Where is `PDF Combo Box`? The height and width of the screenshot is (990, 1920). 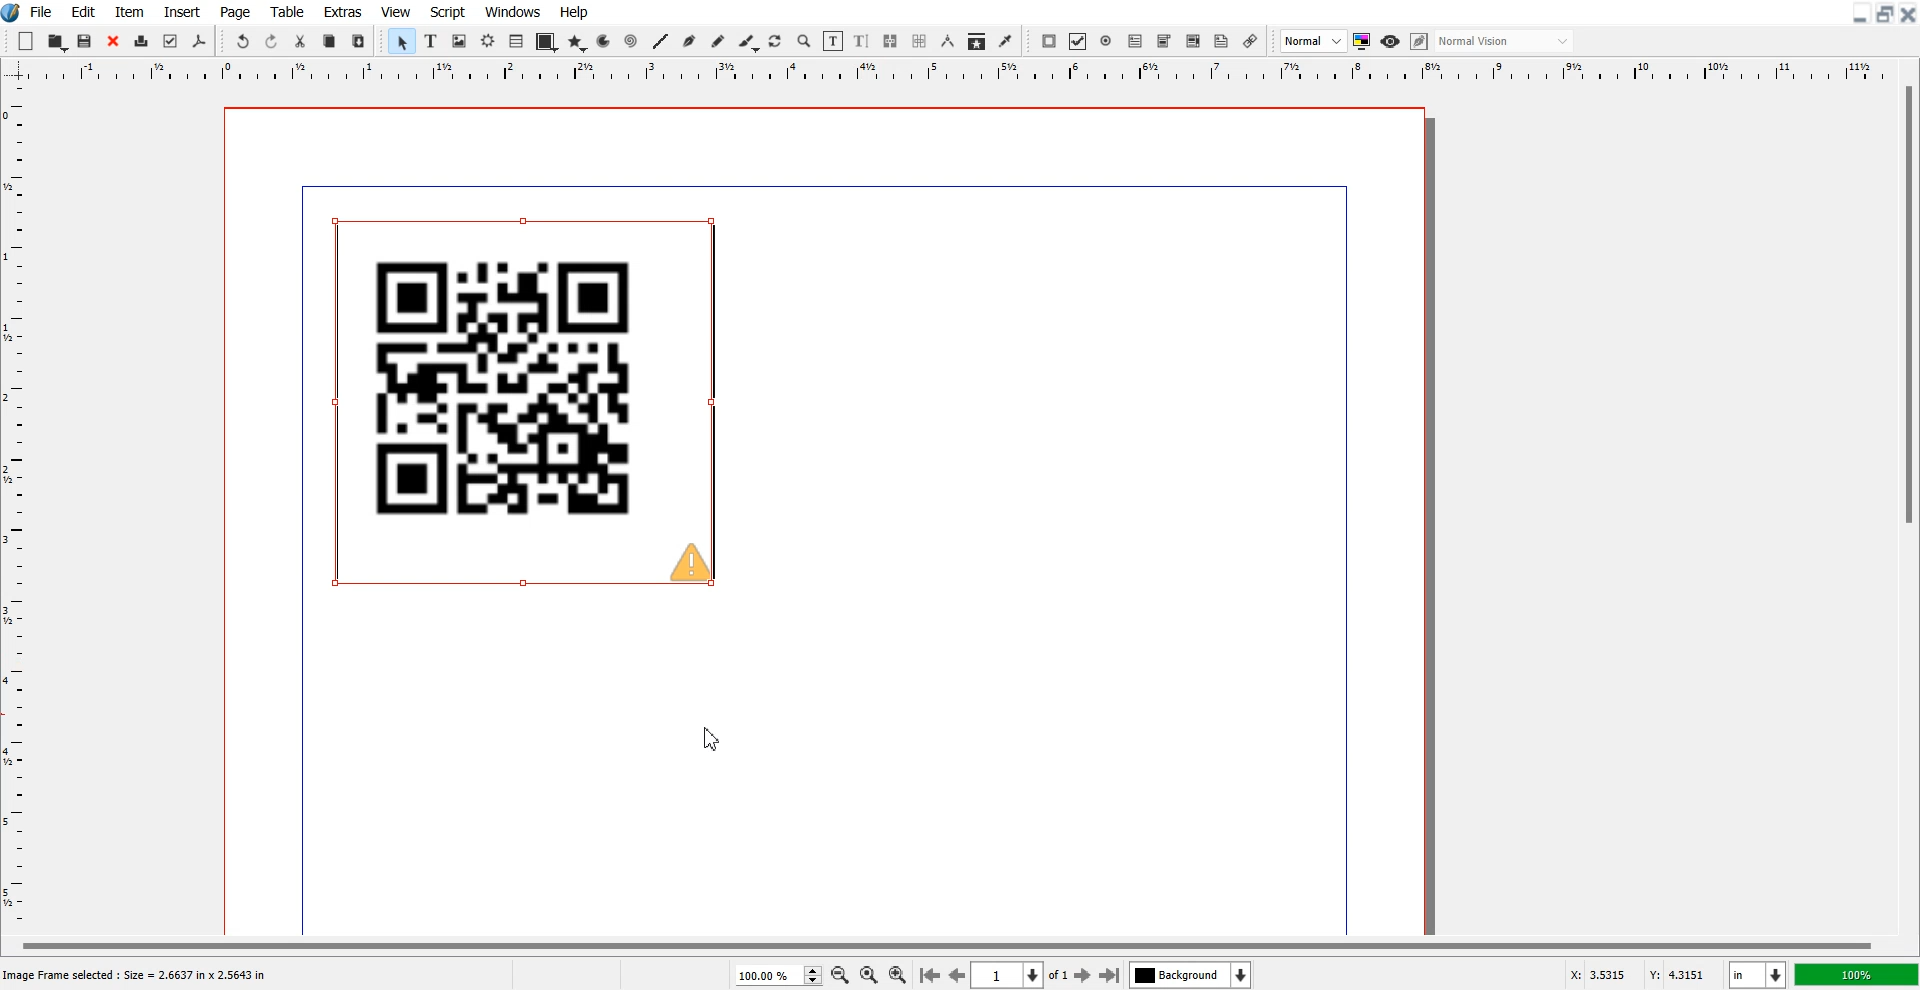 PDF Combo Box is located at coordinates (1164, 42).